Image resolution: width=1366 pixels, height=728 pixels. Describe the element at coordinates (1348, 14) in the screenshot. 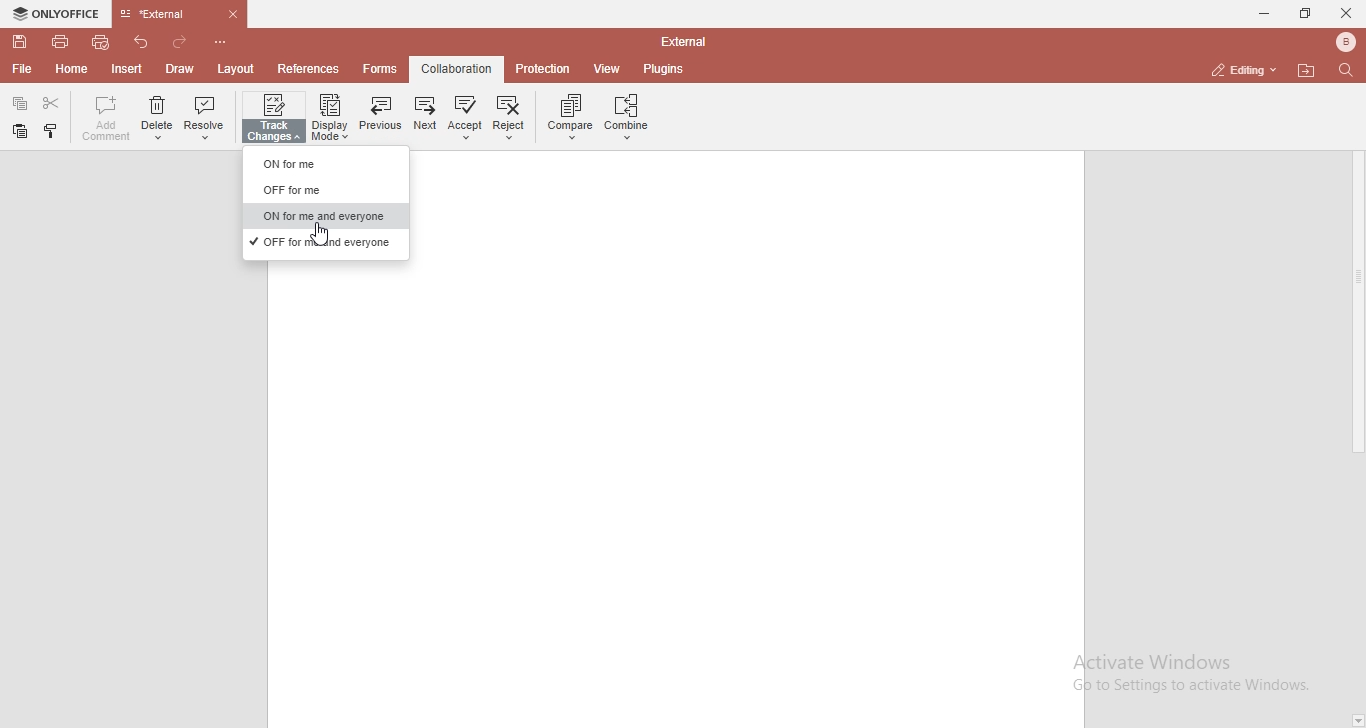

I see `close` at that location.